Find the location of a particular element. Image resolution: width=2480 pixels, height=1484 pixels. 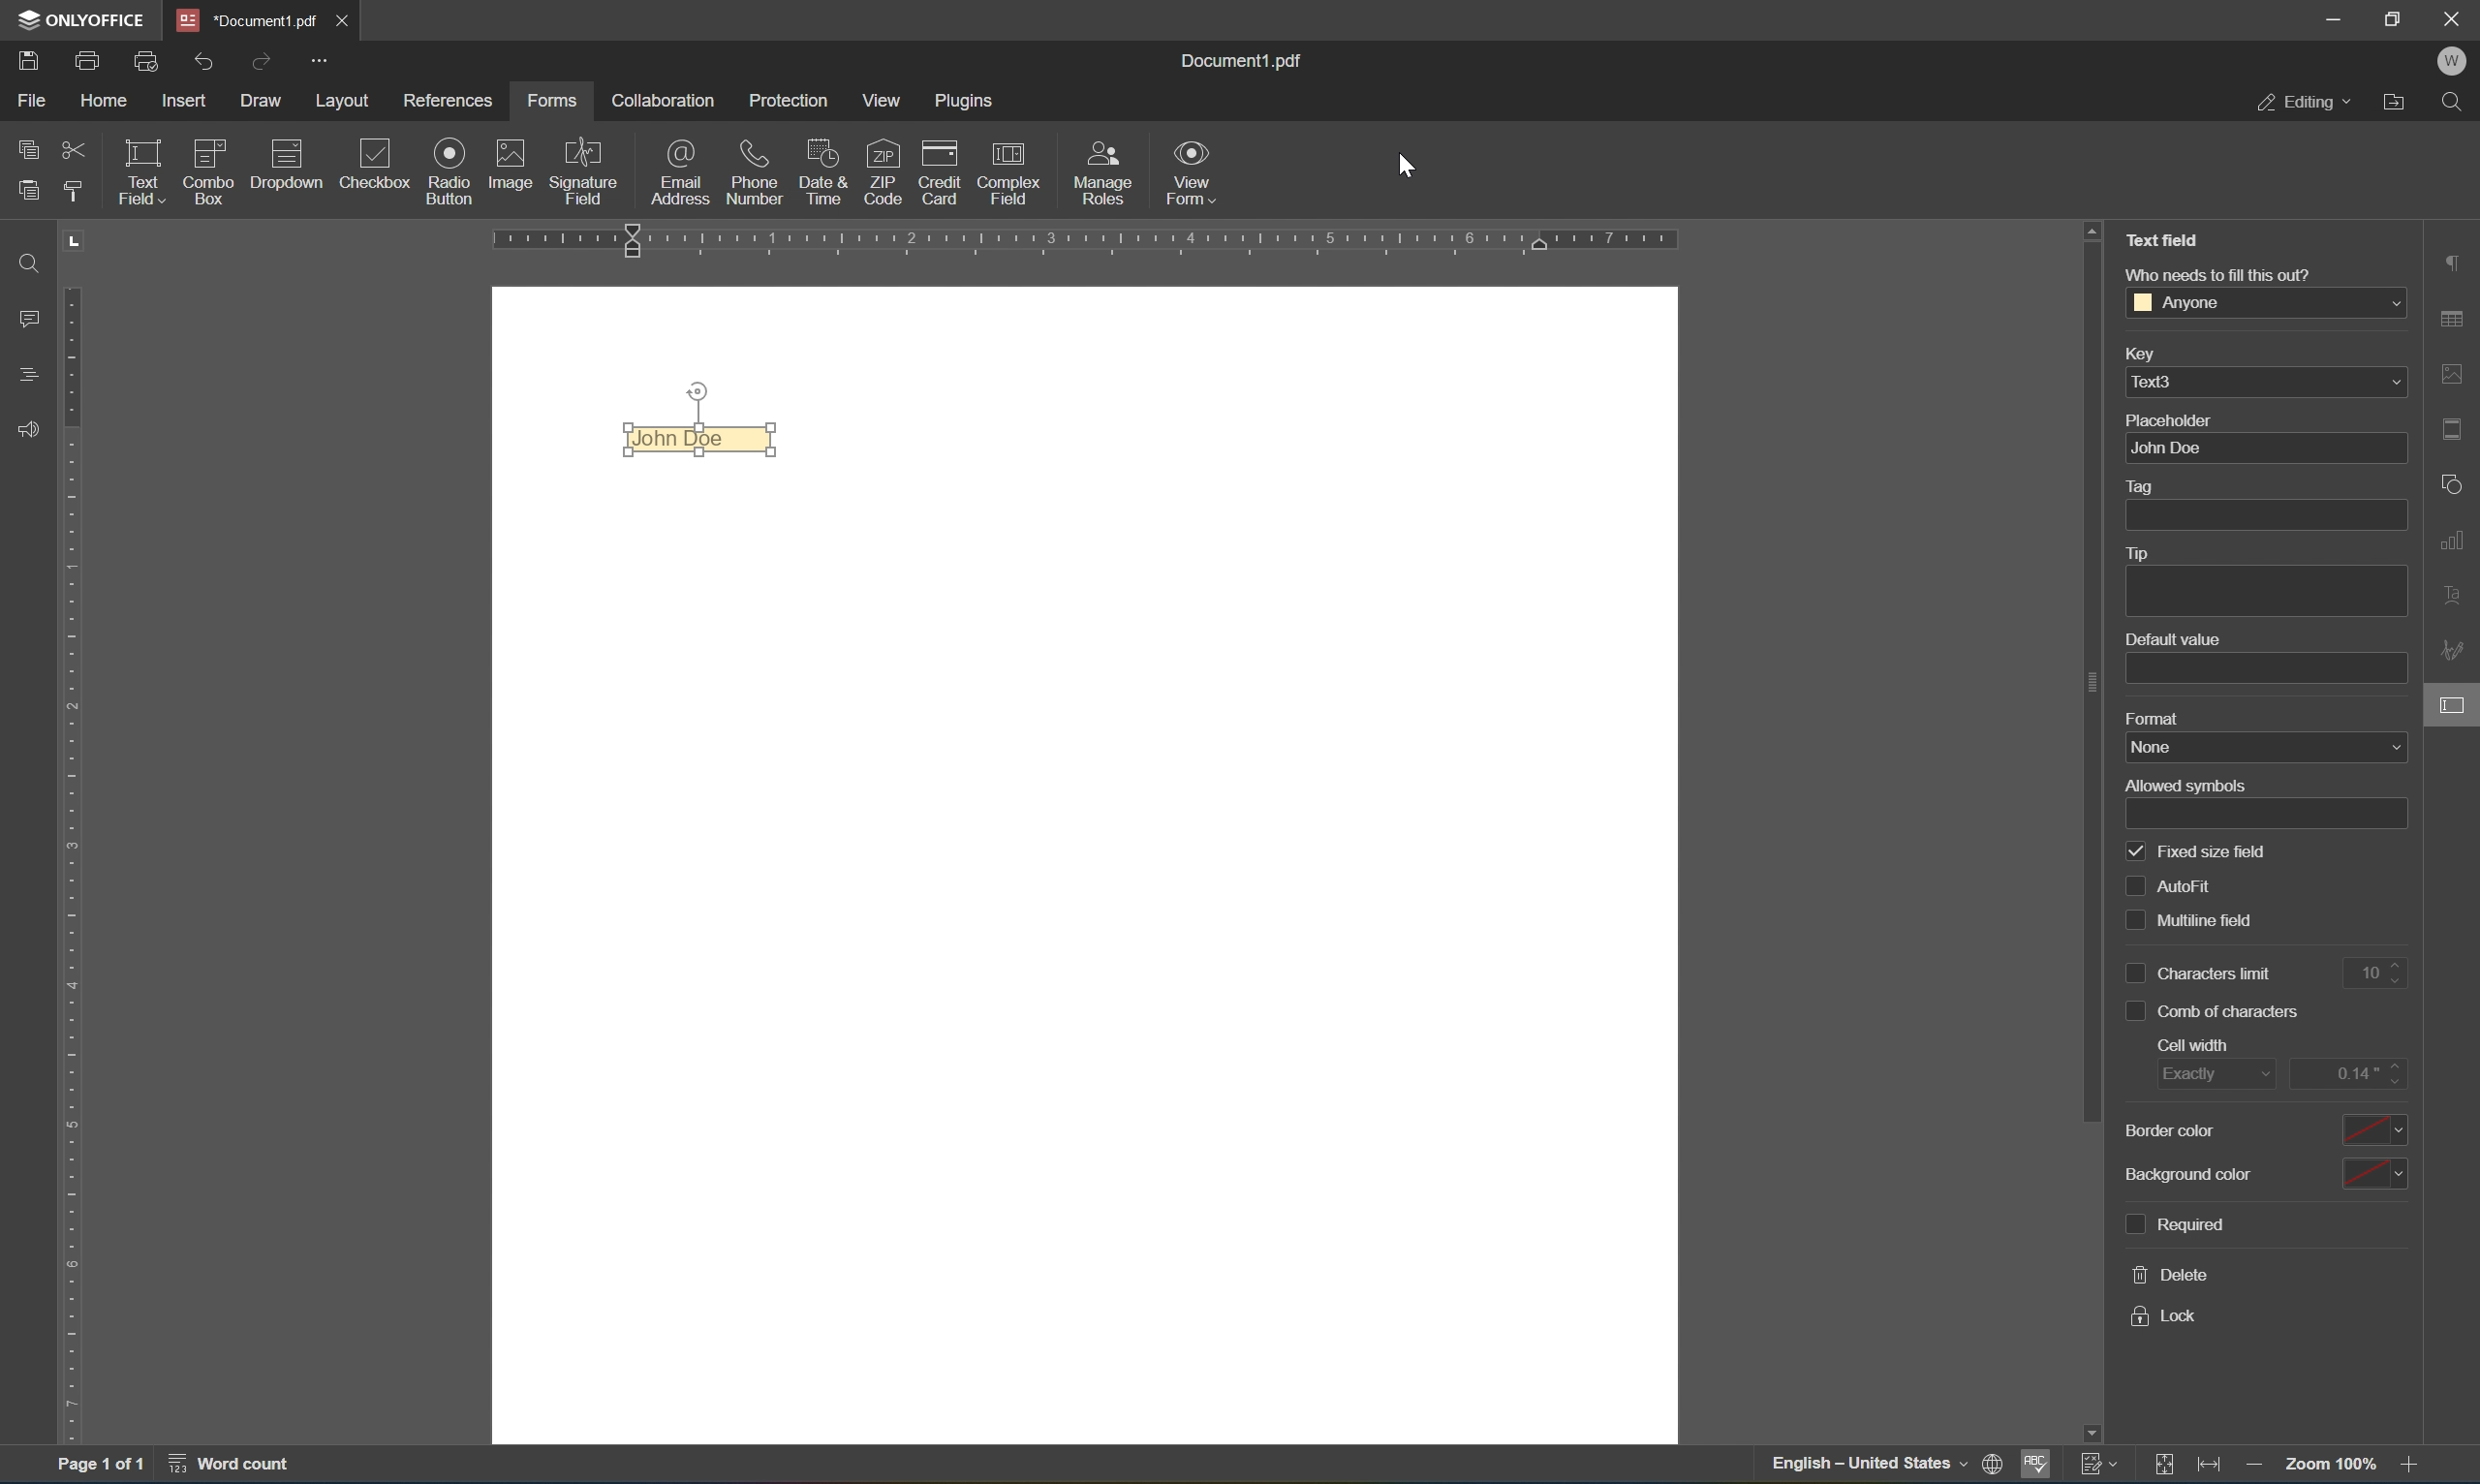

exactly is located at coordinates (2201, 1072).